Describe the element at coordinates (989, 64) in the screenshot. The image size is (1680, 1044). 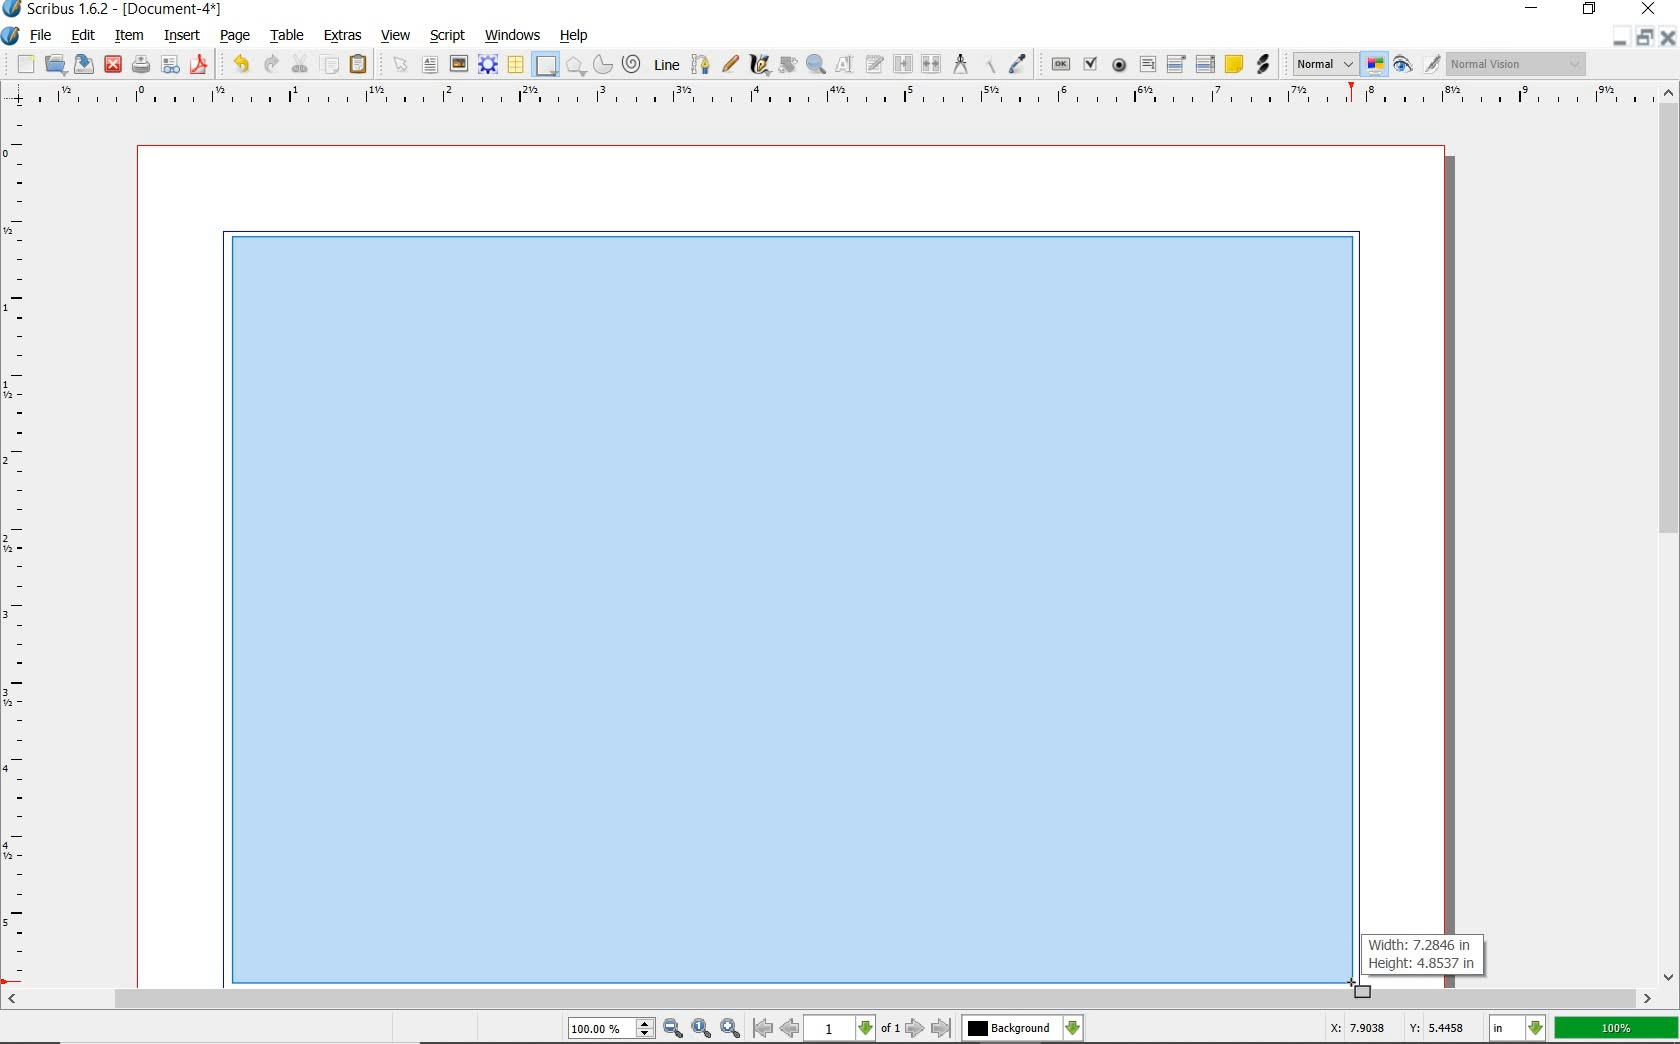
I see `copy item properties` at that location.